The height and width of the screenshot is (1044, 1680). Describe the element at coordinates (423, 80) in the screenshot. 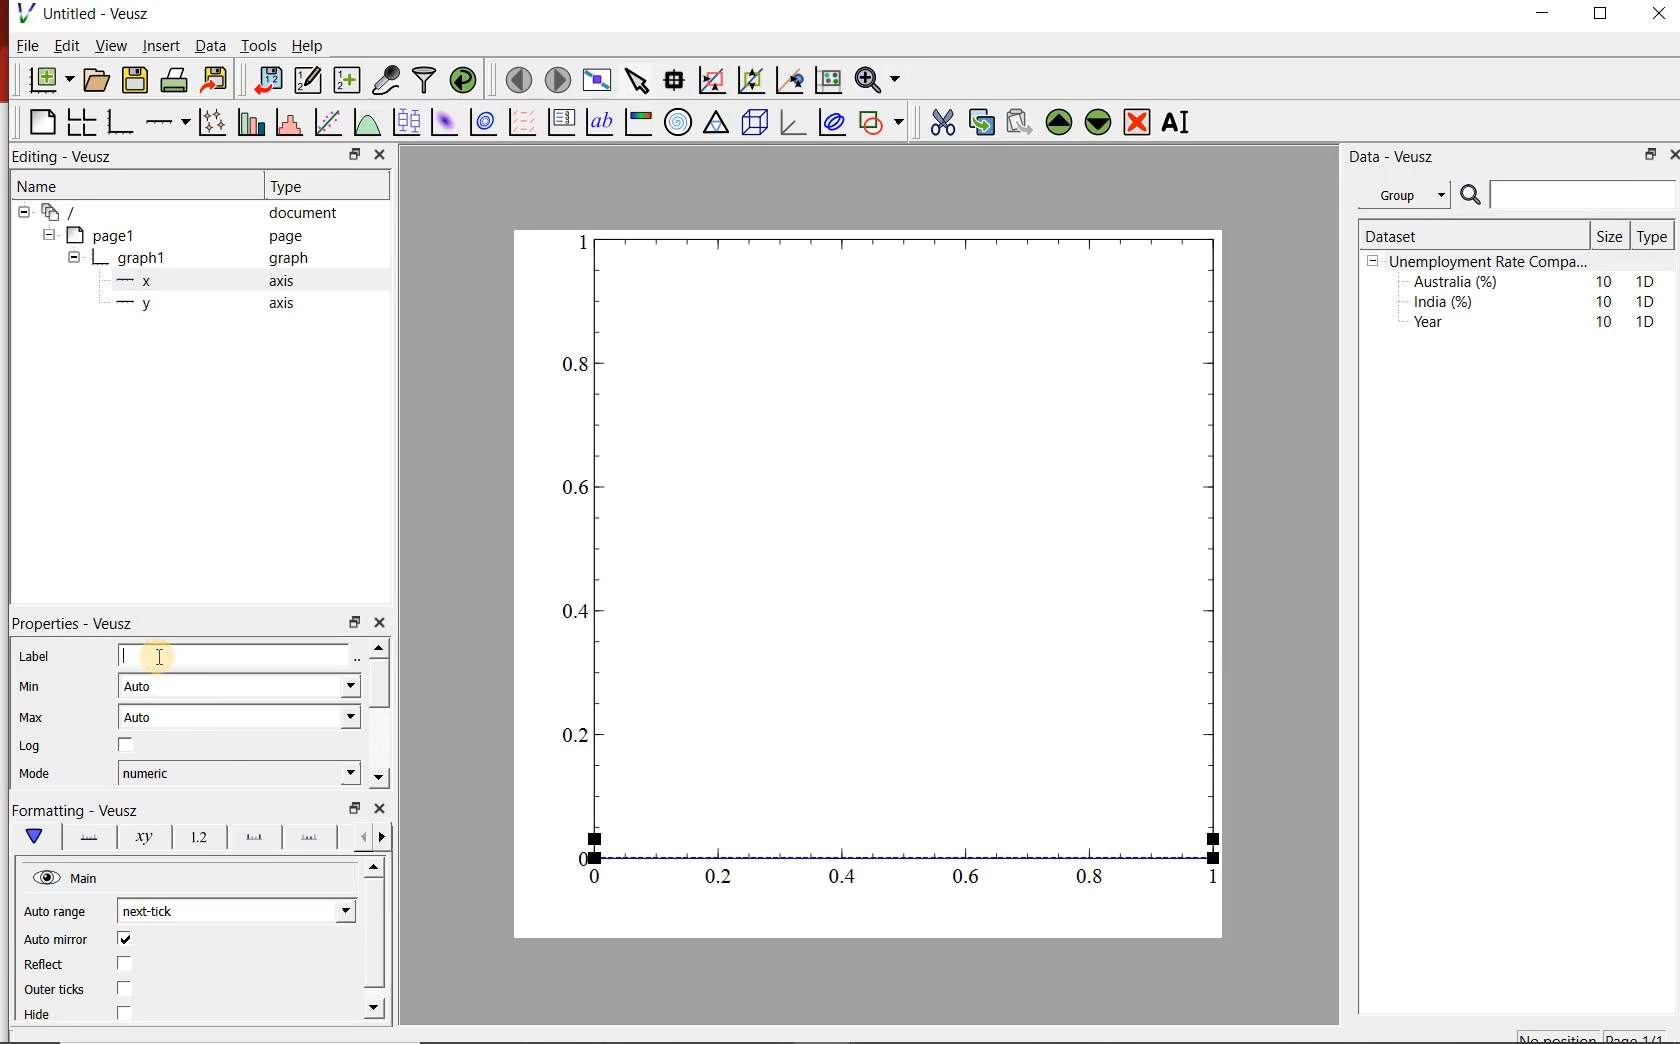

I see `filter data` at that location.